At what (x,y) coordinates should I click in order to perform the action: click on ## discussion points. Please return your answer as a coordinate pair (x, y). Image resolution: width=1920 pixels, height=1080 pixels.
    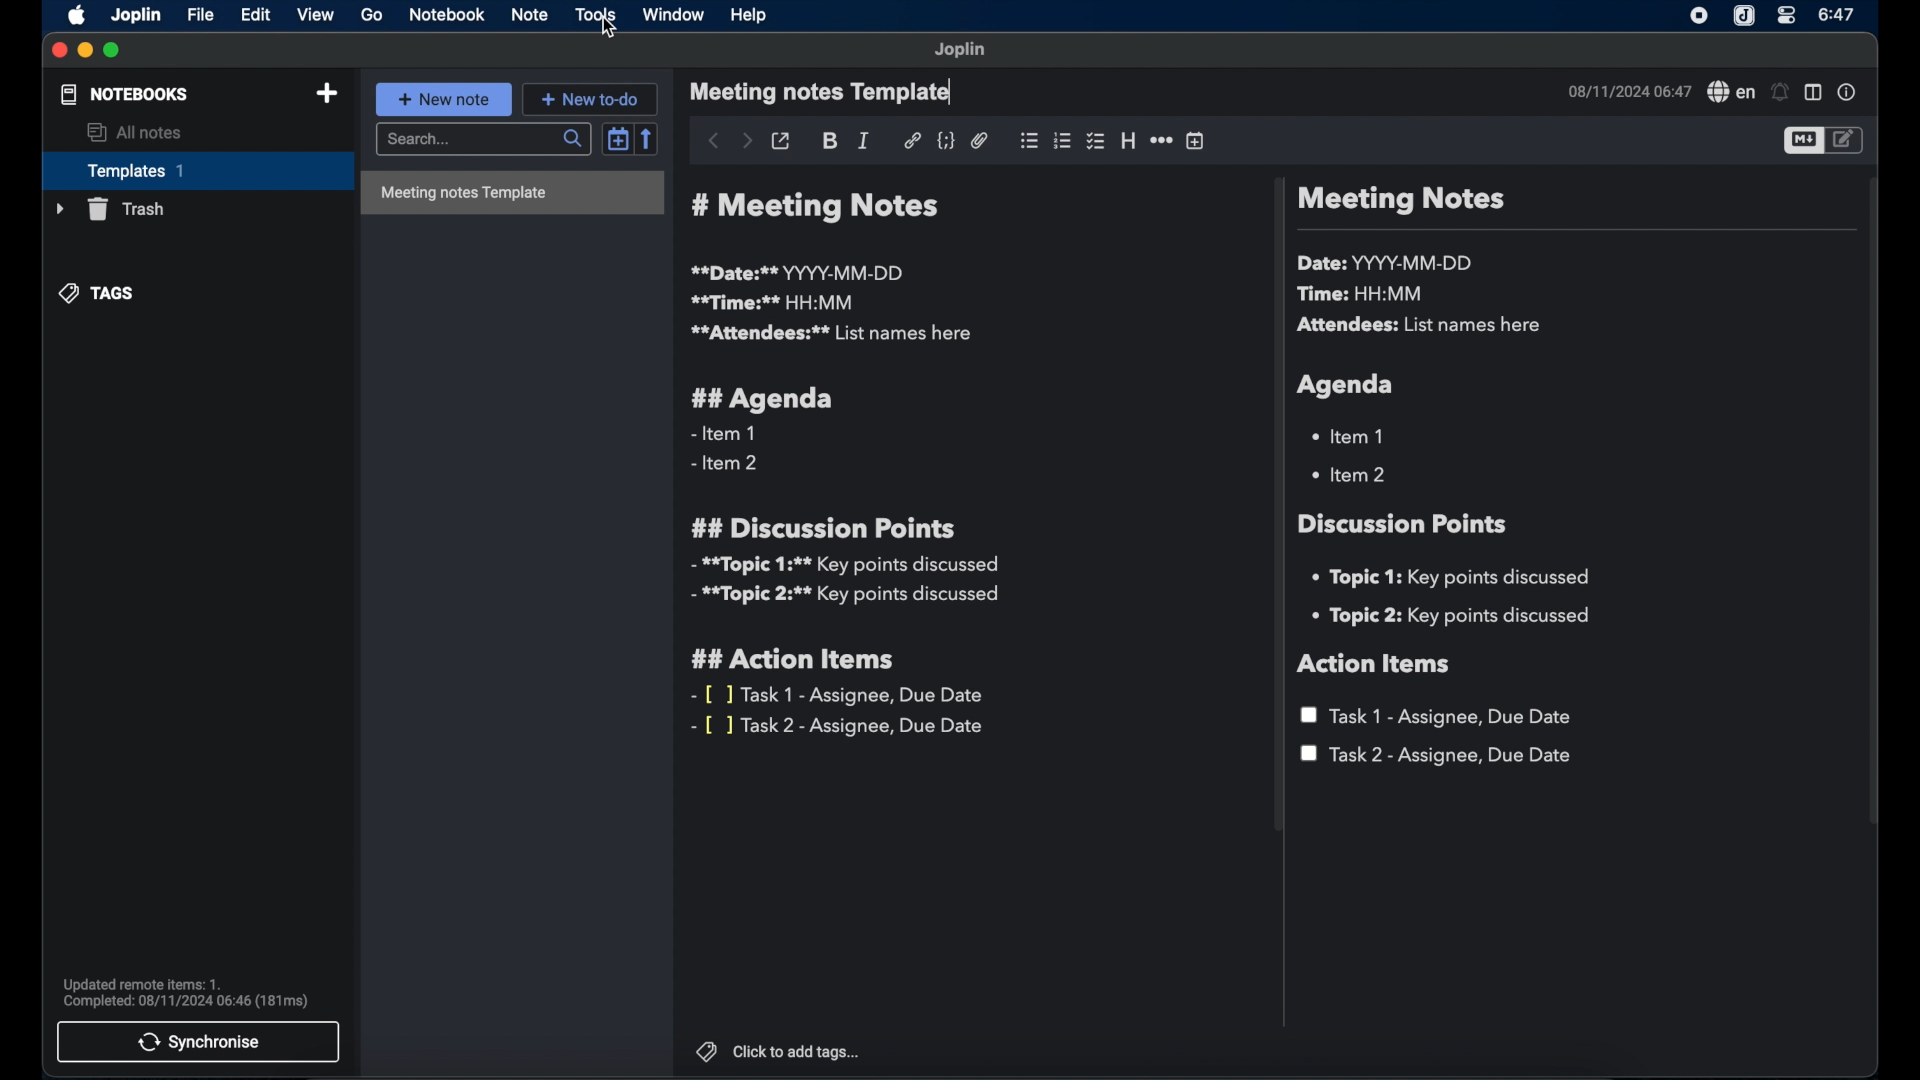
    Looking at the image, I should click on (823, 527).